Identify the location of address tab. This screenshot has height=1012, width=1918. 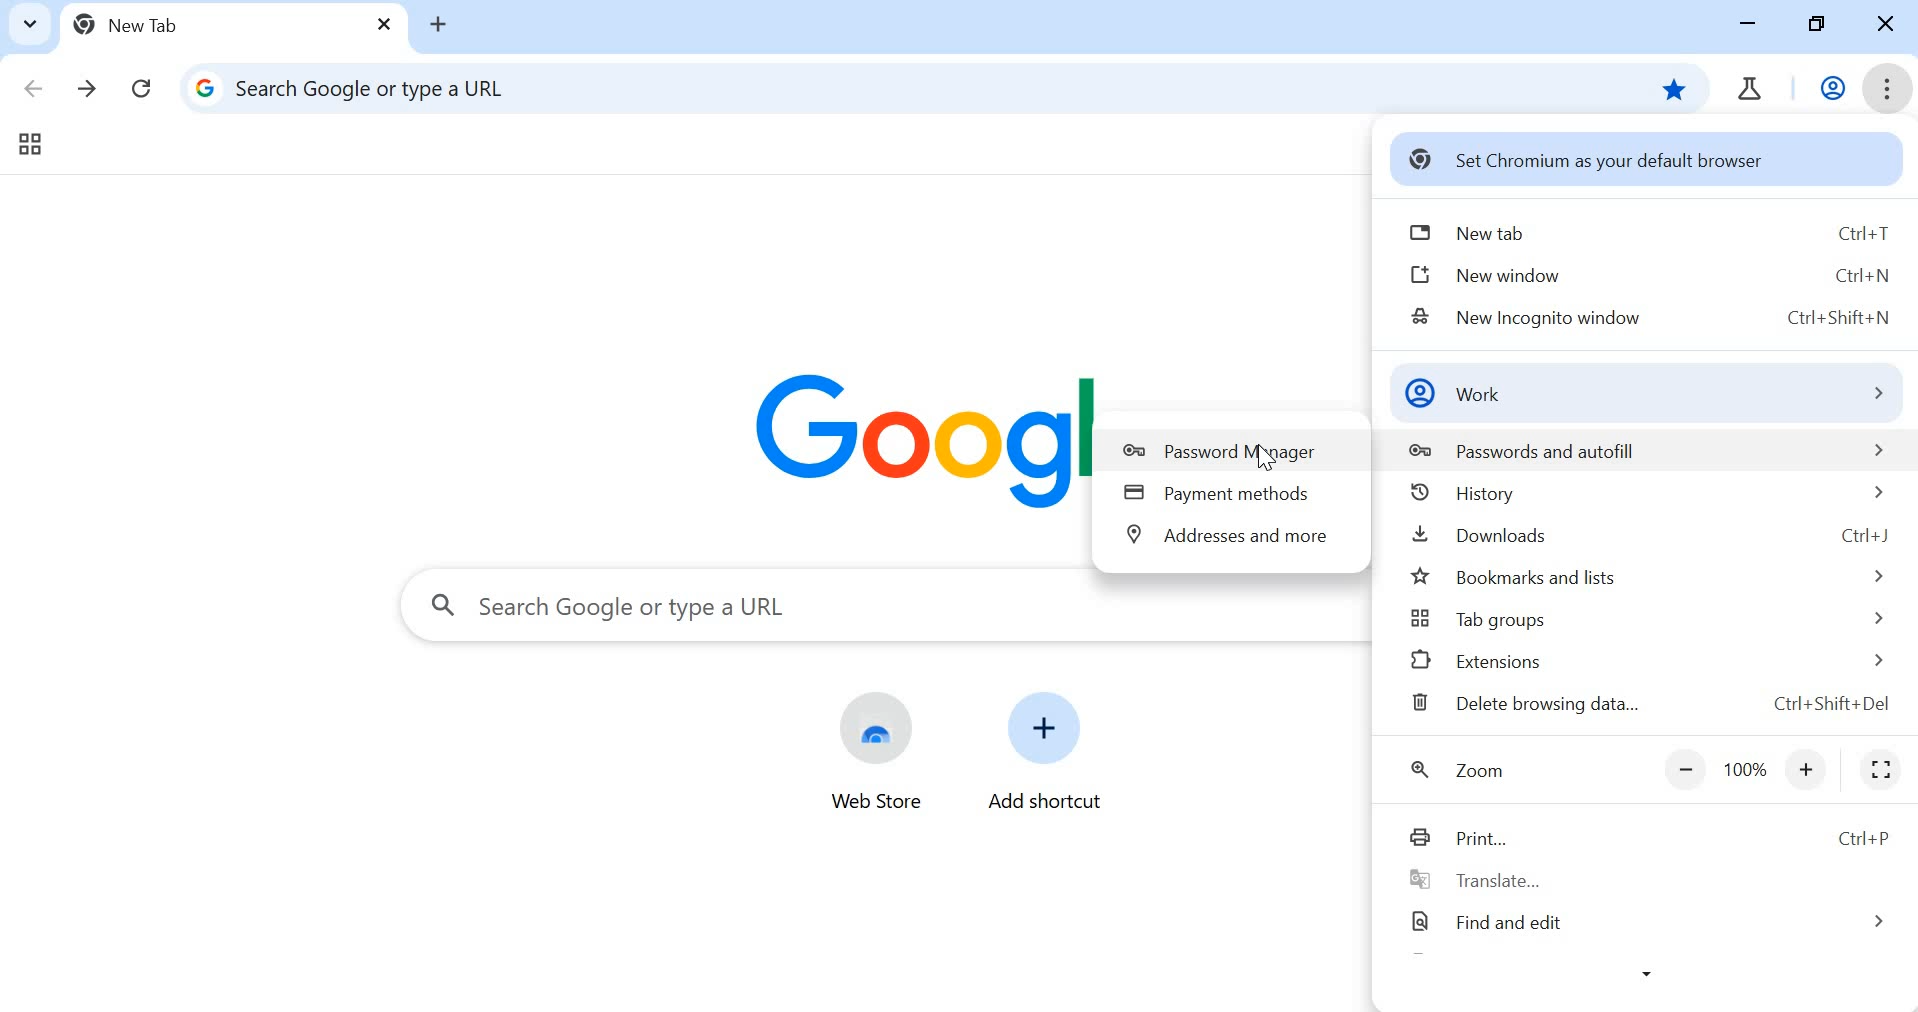
(884, 87).